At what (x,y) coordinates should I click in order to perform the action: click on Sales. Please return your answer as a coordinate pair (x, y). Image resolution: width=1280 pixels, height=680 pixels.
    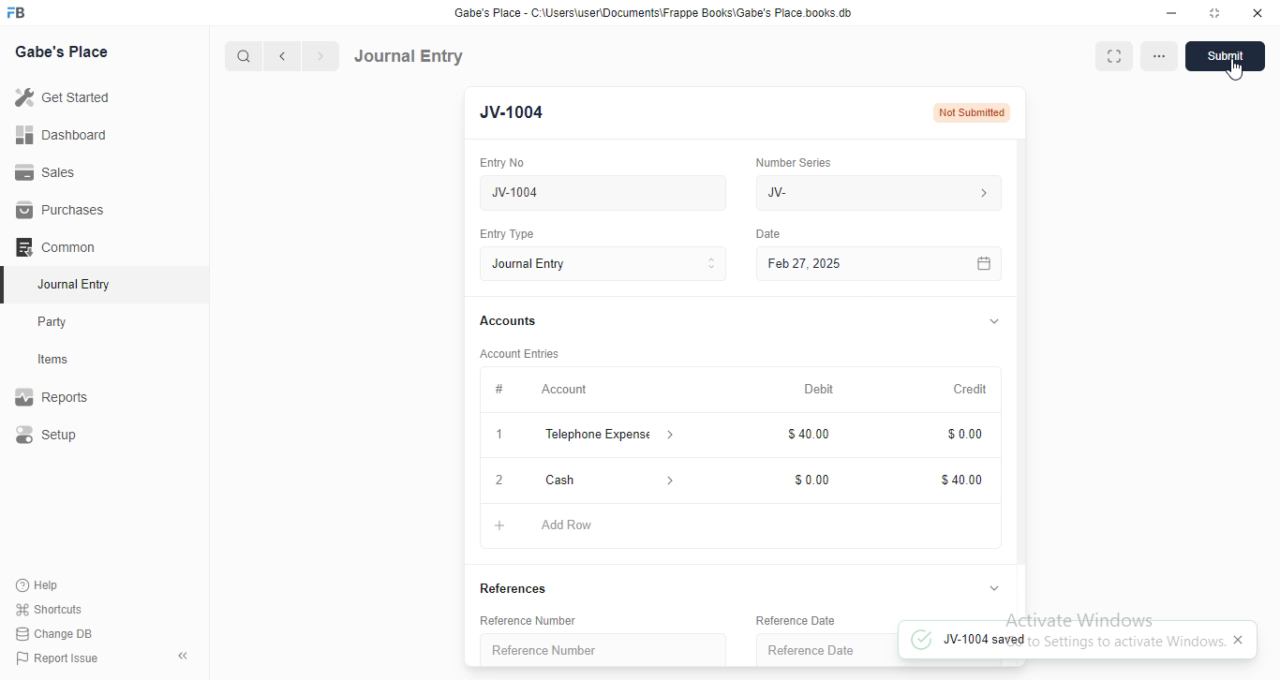
    Looking at the image, I should click on (49, 174).